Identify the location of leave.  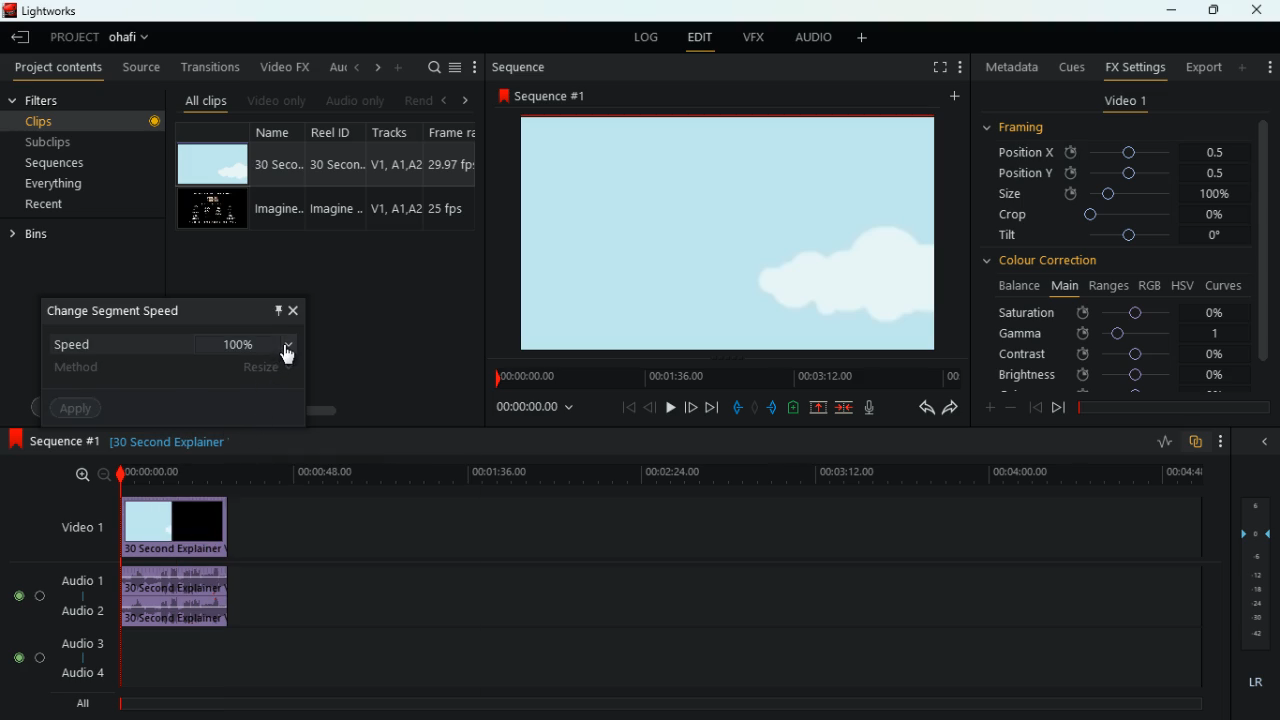
(20, 37).